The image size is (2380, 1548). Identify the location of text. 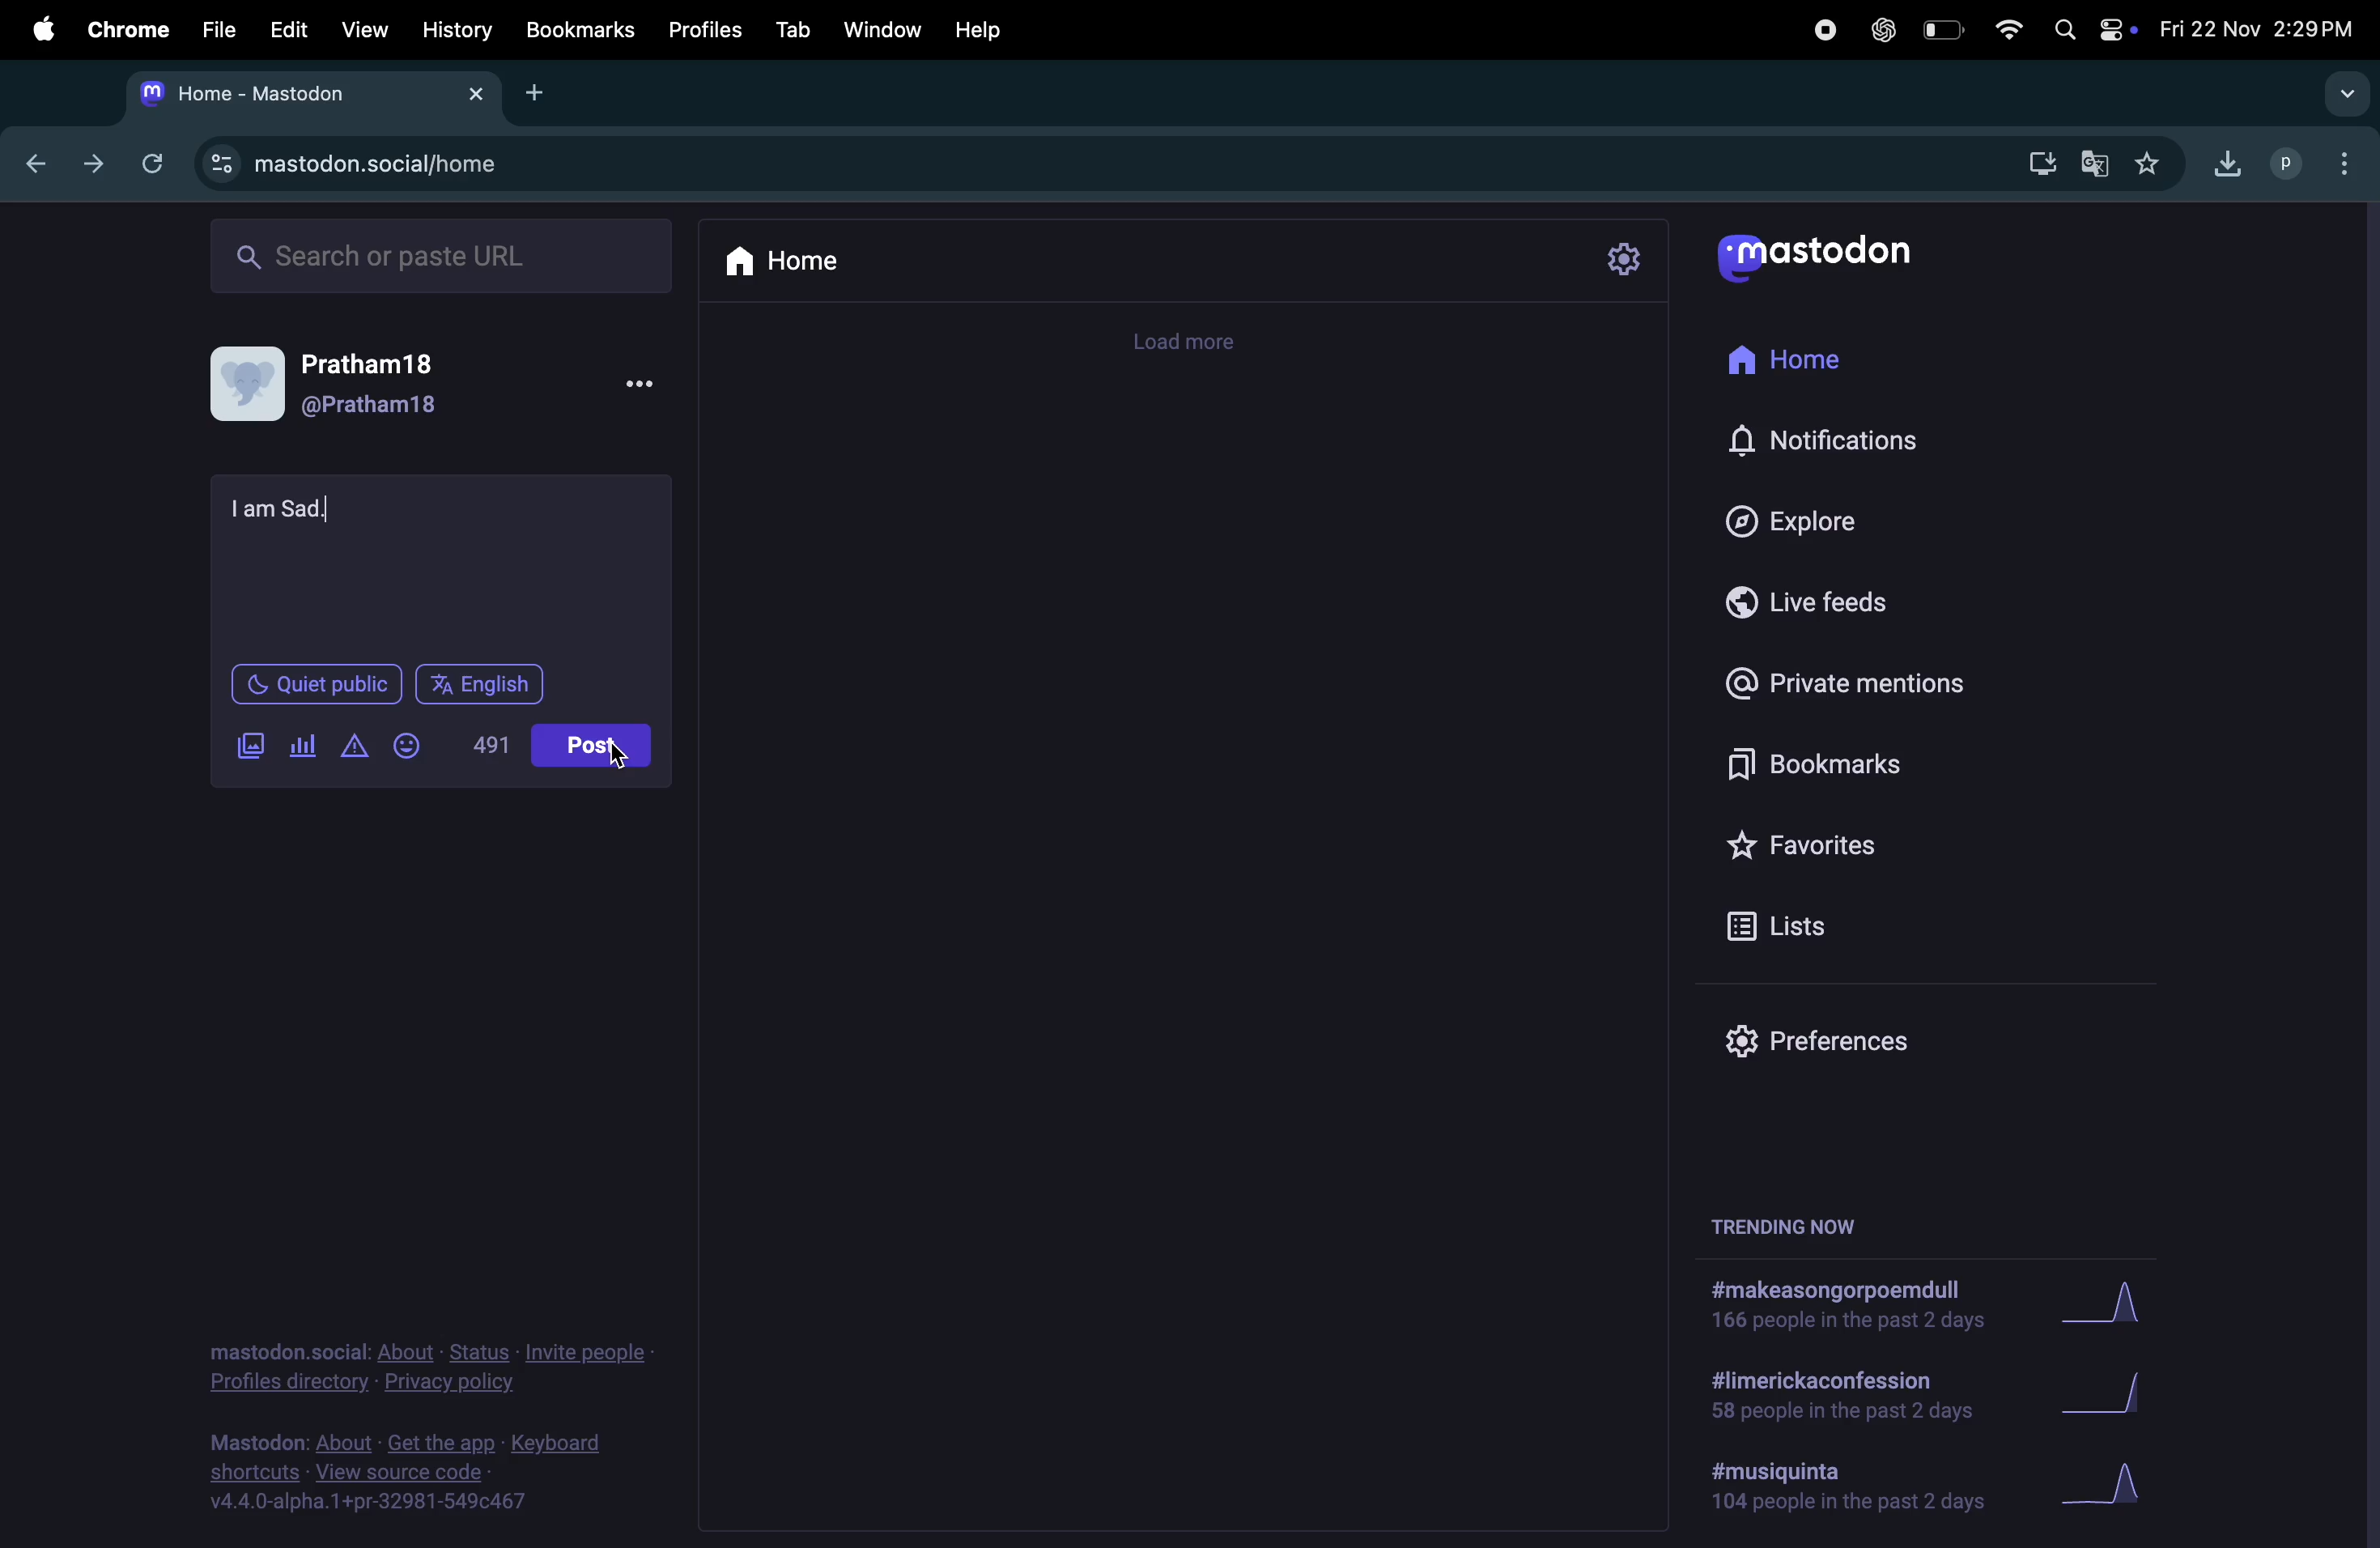
(299, 516).